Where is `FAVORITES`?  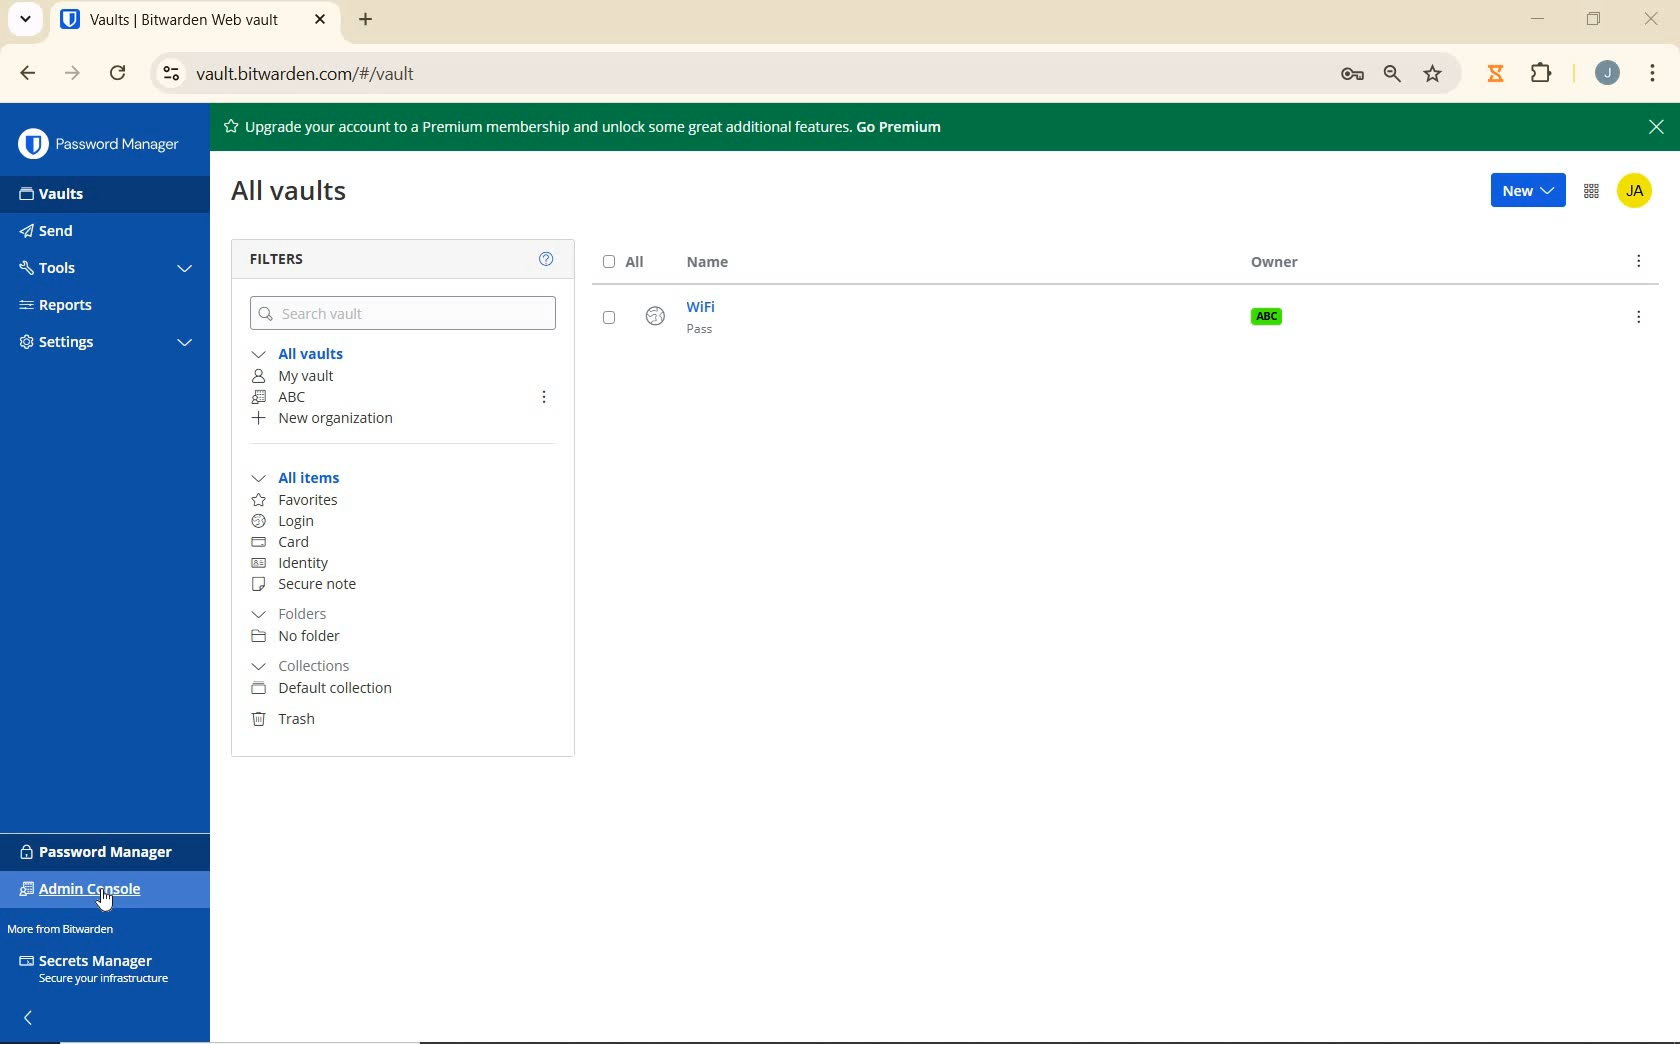 FAVORITES is located at coordinates (296, 500).